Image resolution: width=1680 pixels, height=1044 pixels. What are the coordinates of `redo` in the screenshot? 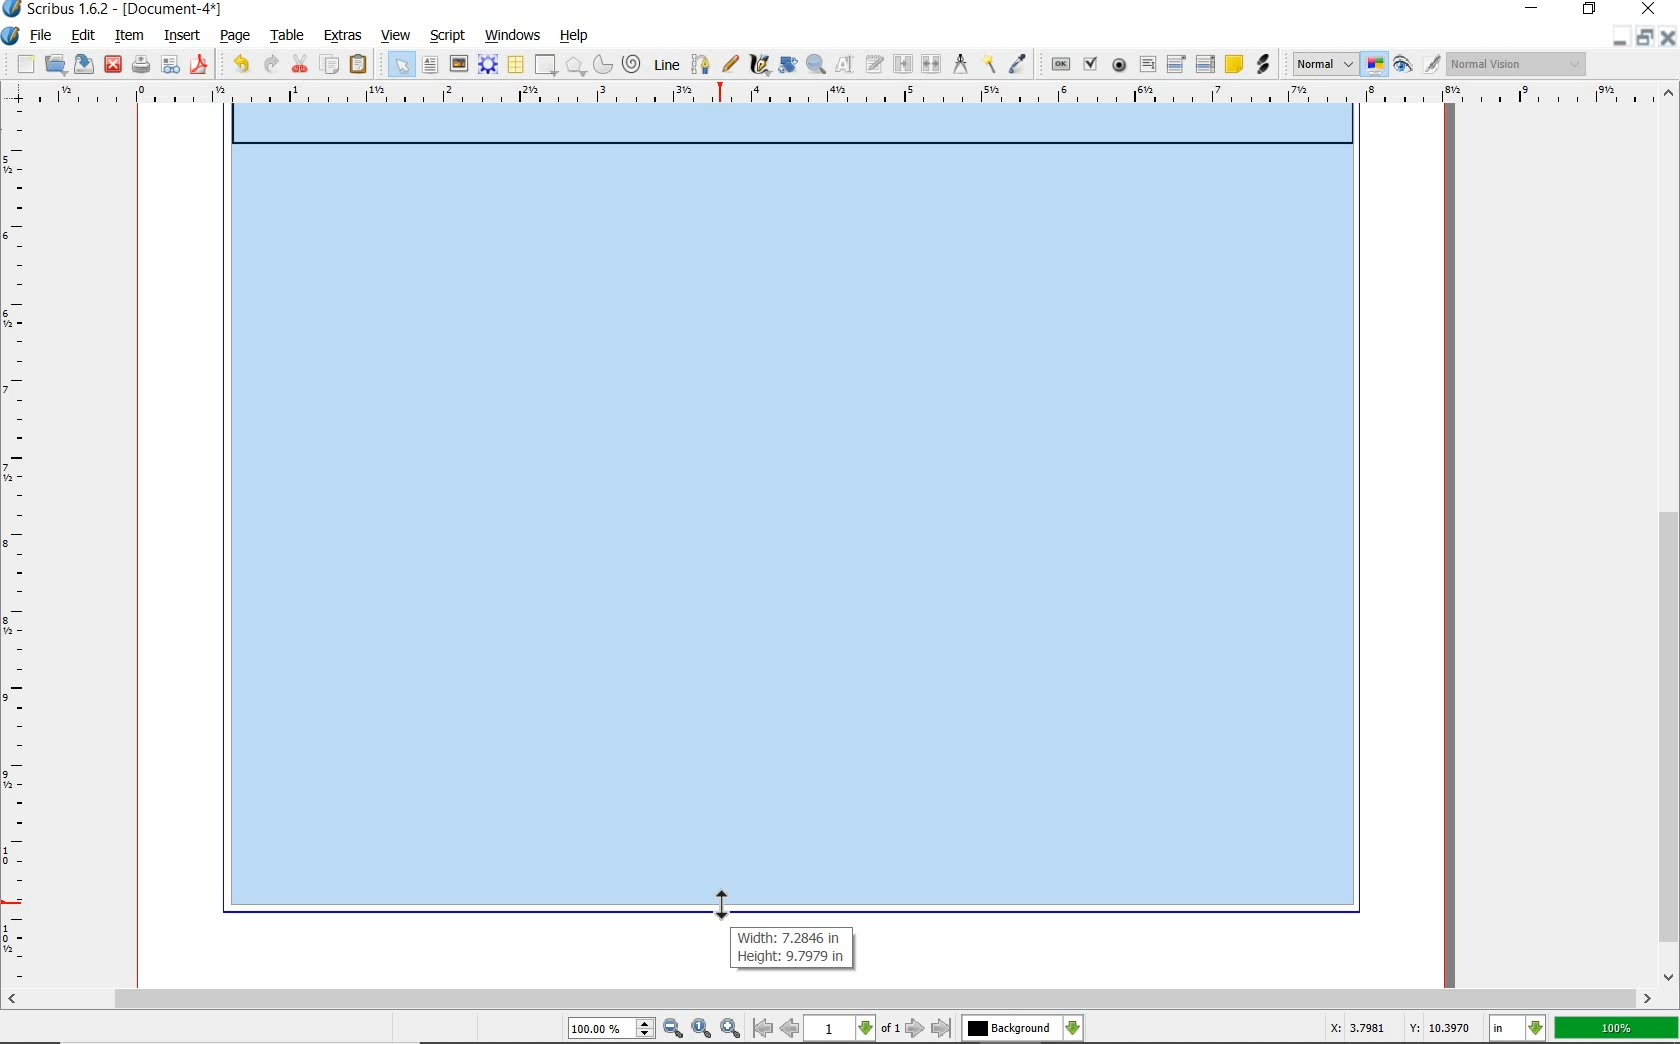 It's located at (273, 64).